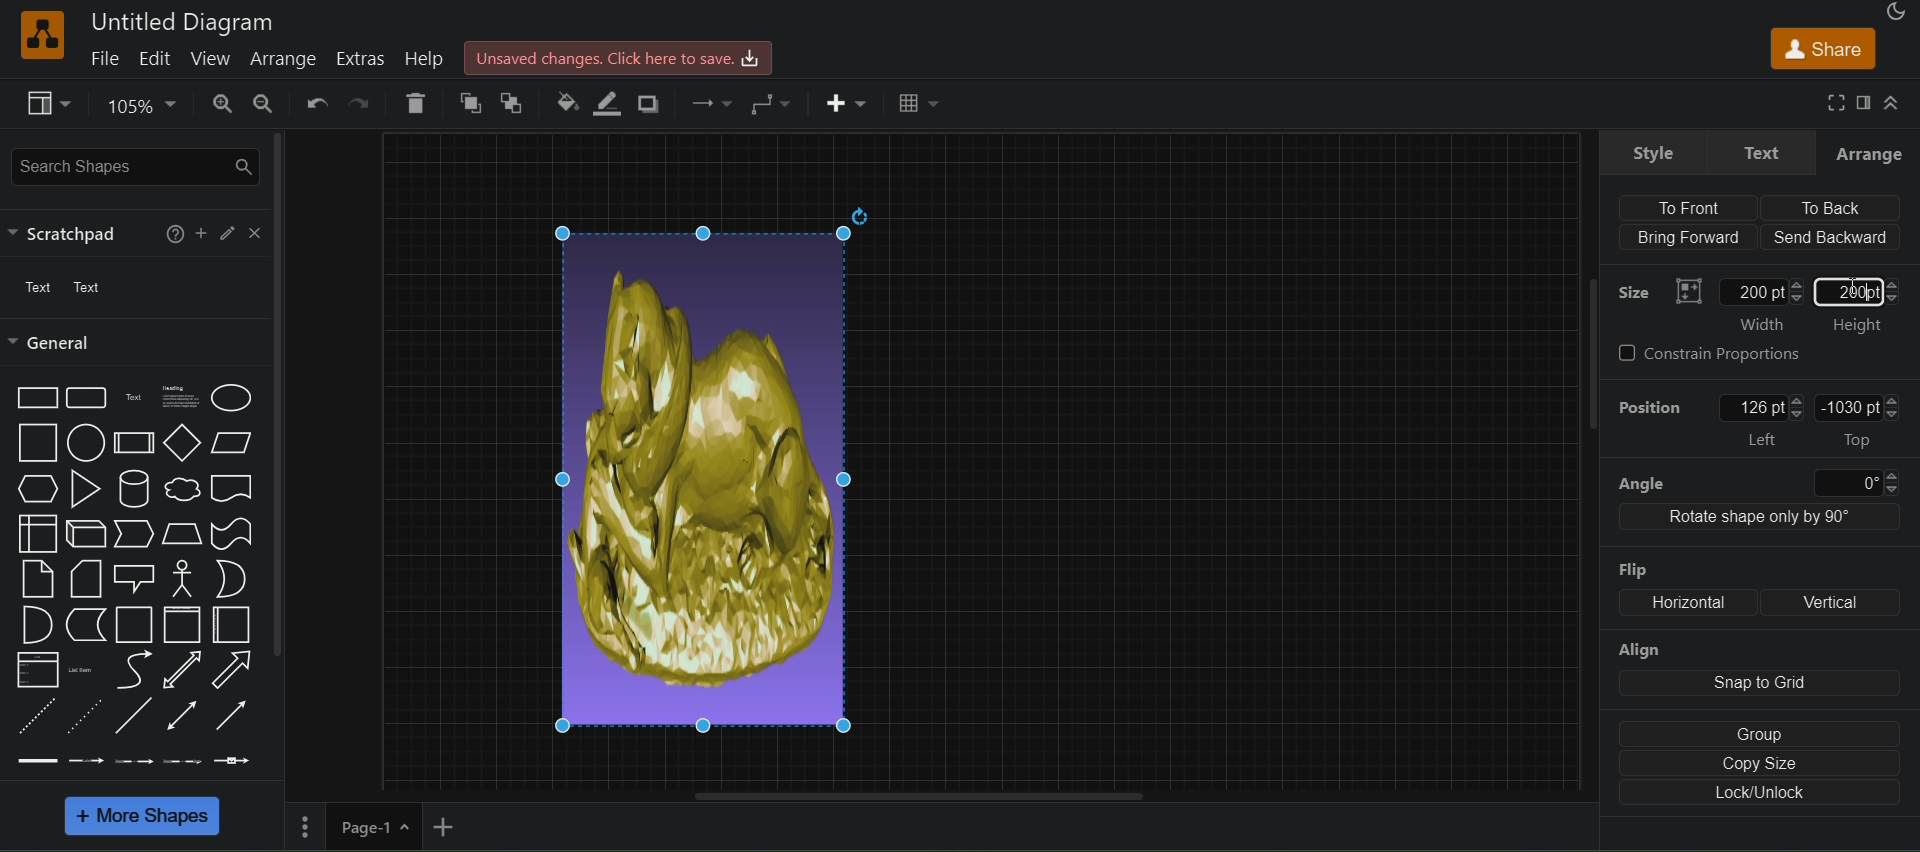  What do you see at coordinates (1754, 668) in the screenshot?
I see `align` at bounding box center [1754, 668].